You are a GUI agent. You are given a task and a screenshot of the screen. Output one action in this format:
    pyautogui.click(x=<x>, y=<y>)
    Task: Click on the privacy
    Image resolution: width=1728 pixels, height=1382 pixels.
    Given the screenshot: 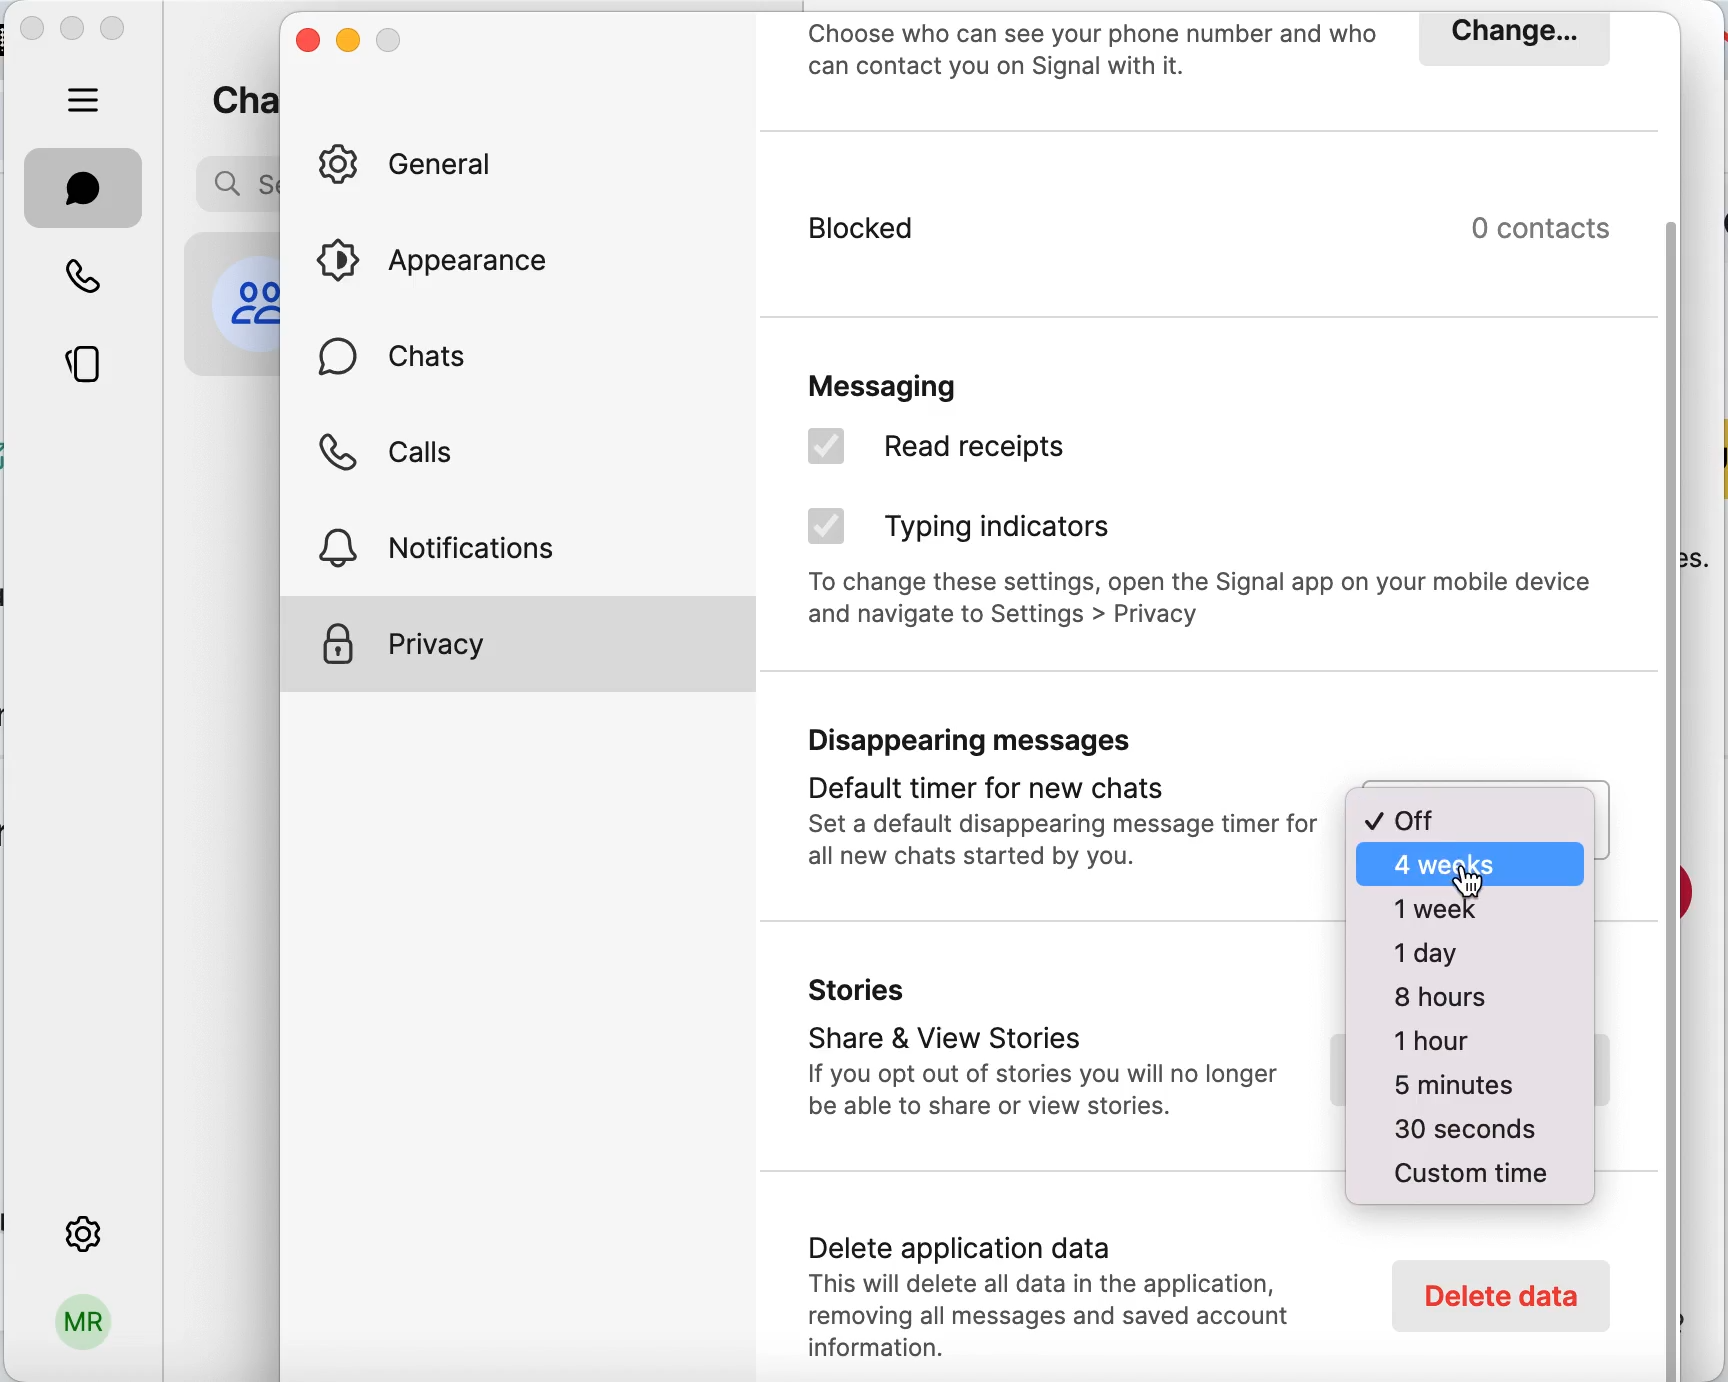 What is the action you would take?
    pyautogui.click(x=521, y=644)
    